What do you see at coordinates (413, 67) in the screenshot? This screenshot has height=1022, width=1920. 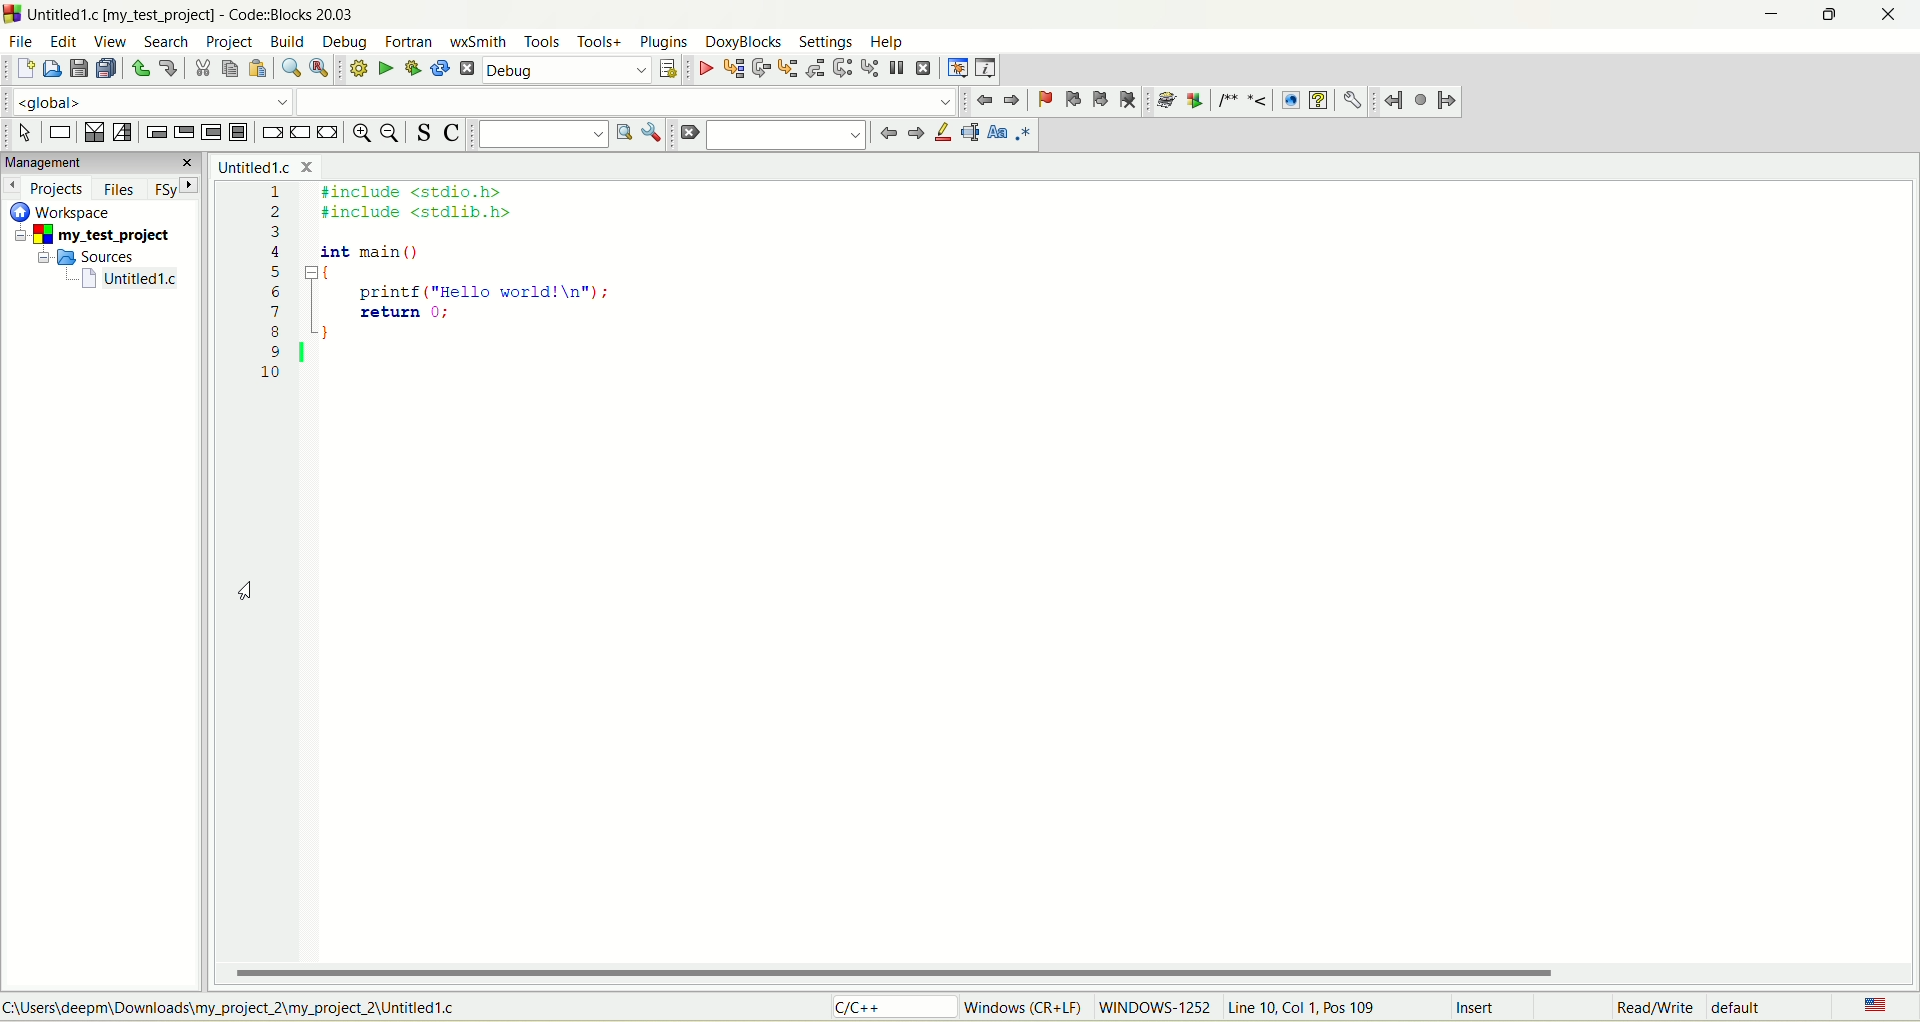 I see `build and run` at bounding box center [413, 67].